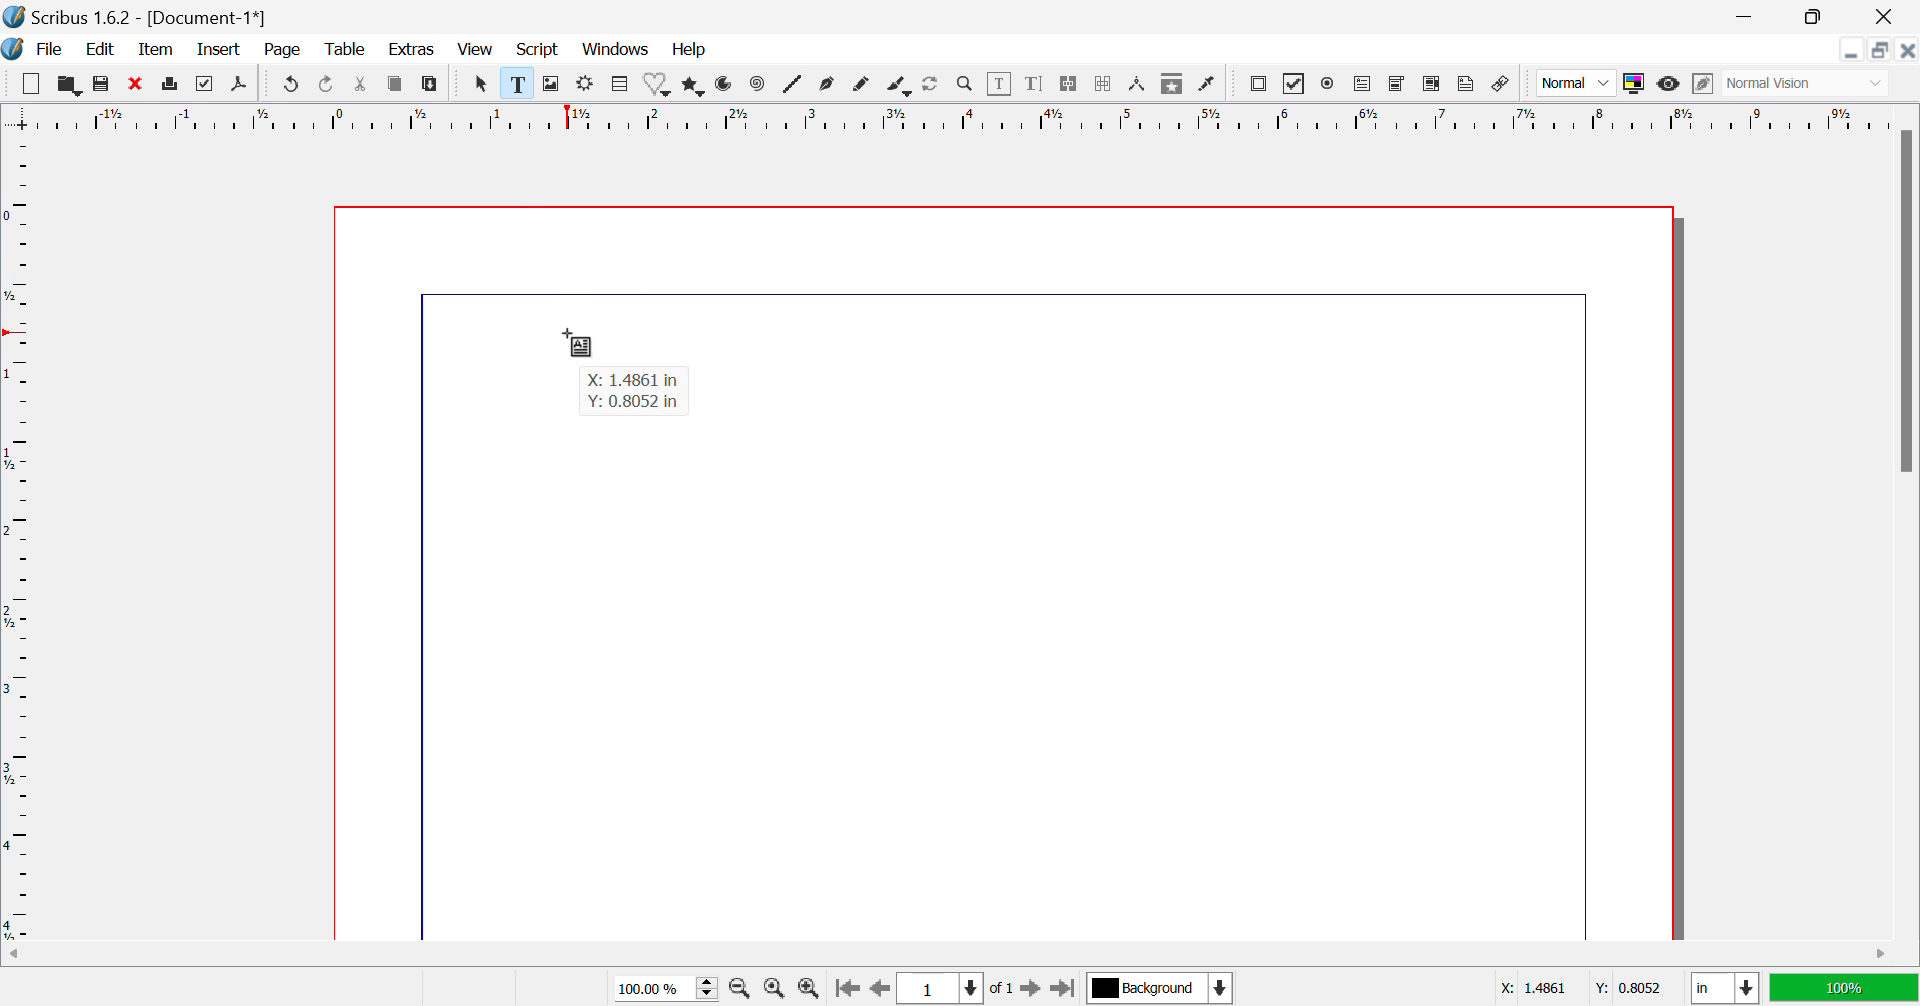 This screenshot has height=1006, width=1920. I want to click on Freehand Line, so click(862, 88).